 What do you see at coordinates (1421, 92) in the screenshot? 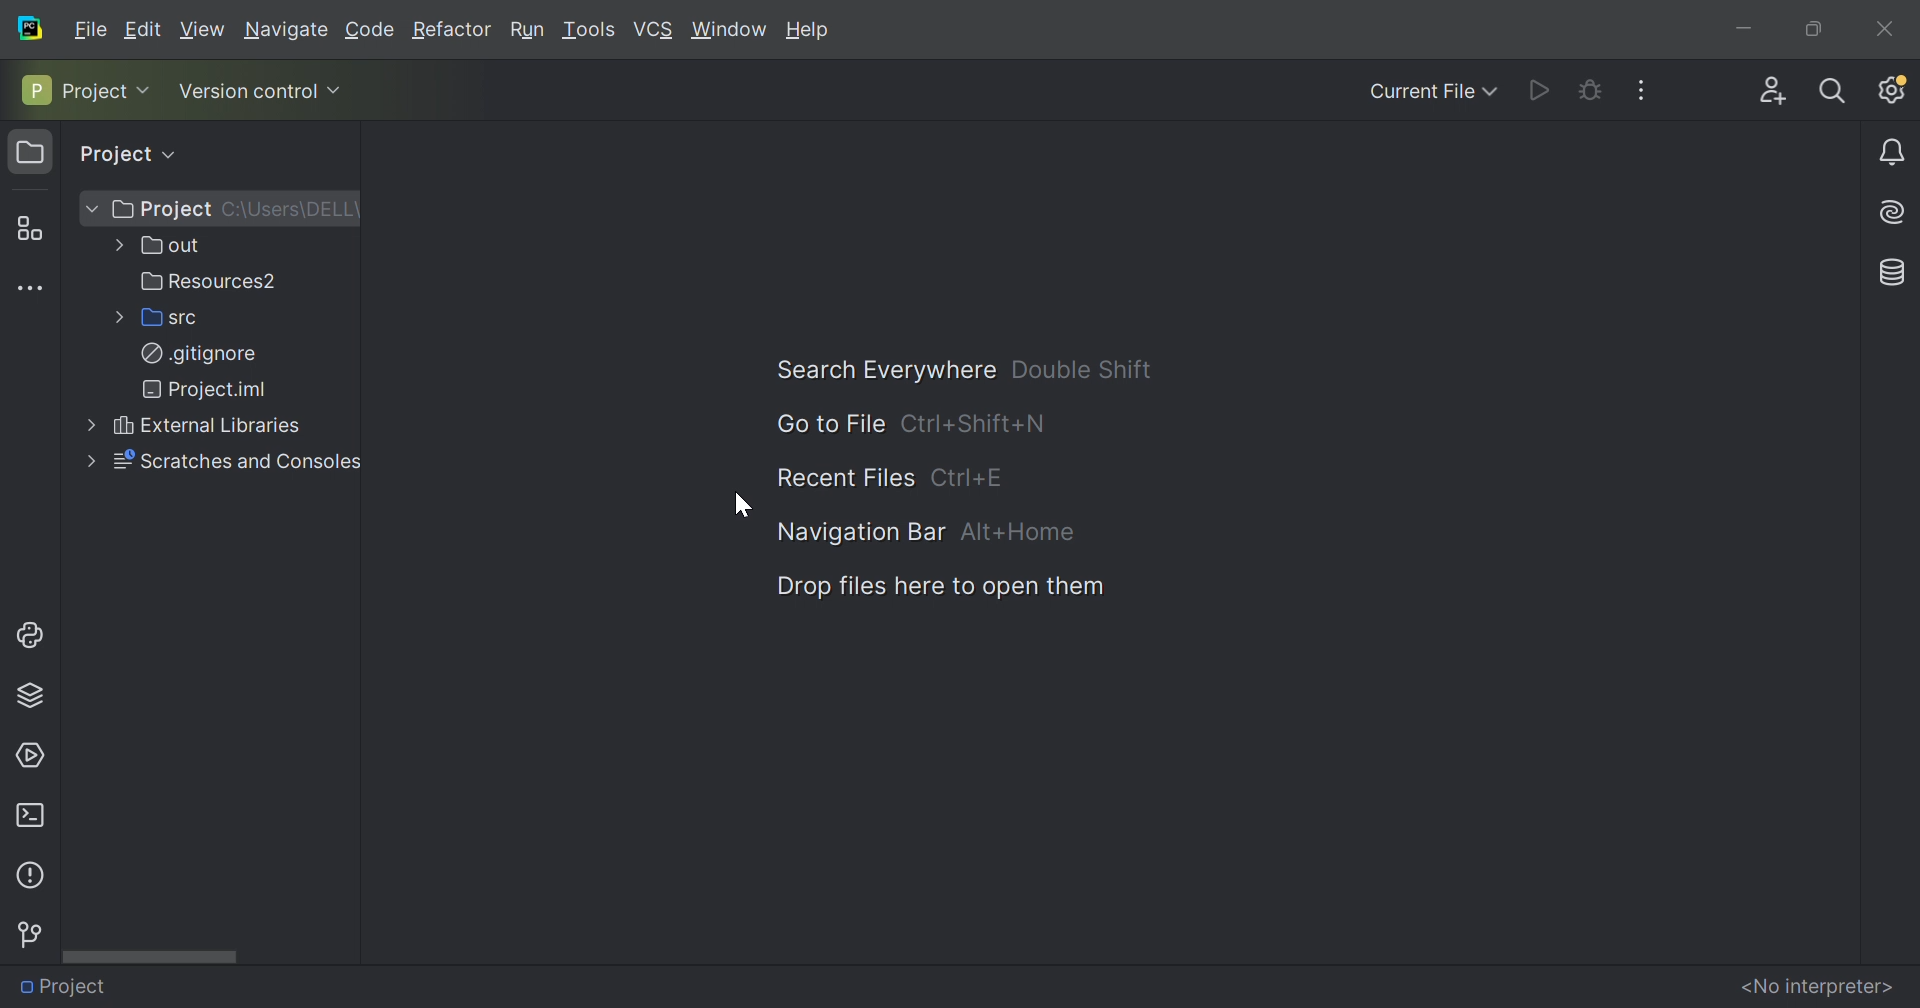
I see `Current File` at bounding box center [1421, 92].